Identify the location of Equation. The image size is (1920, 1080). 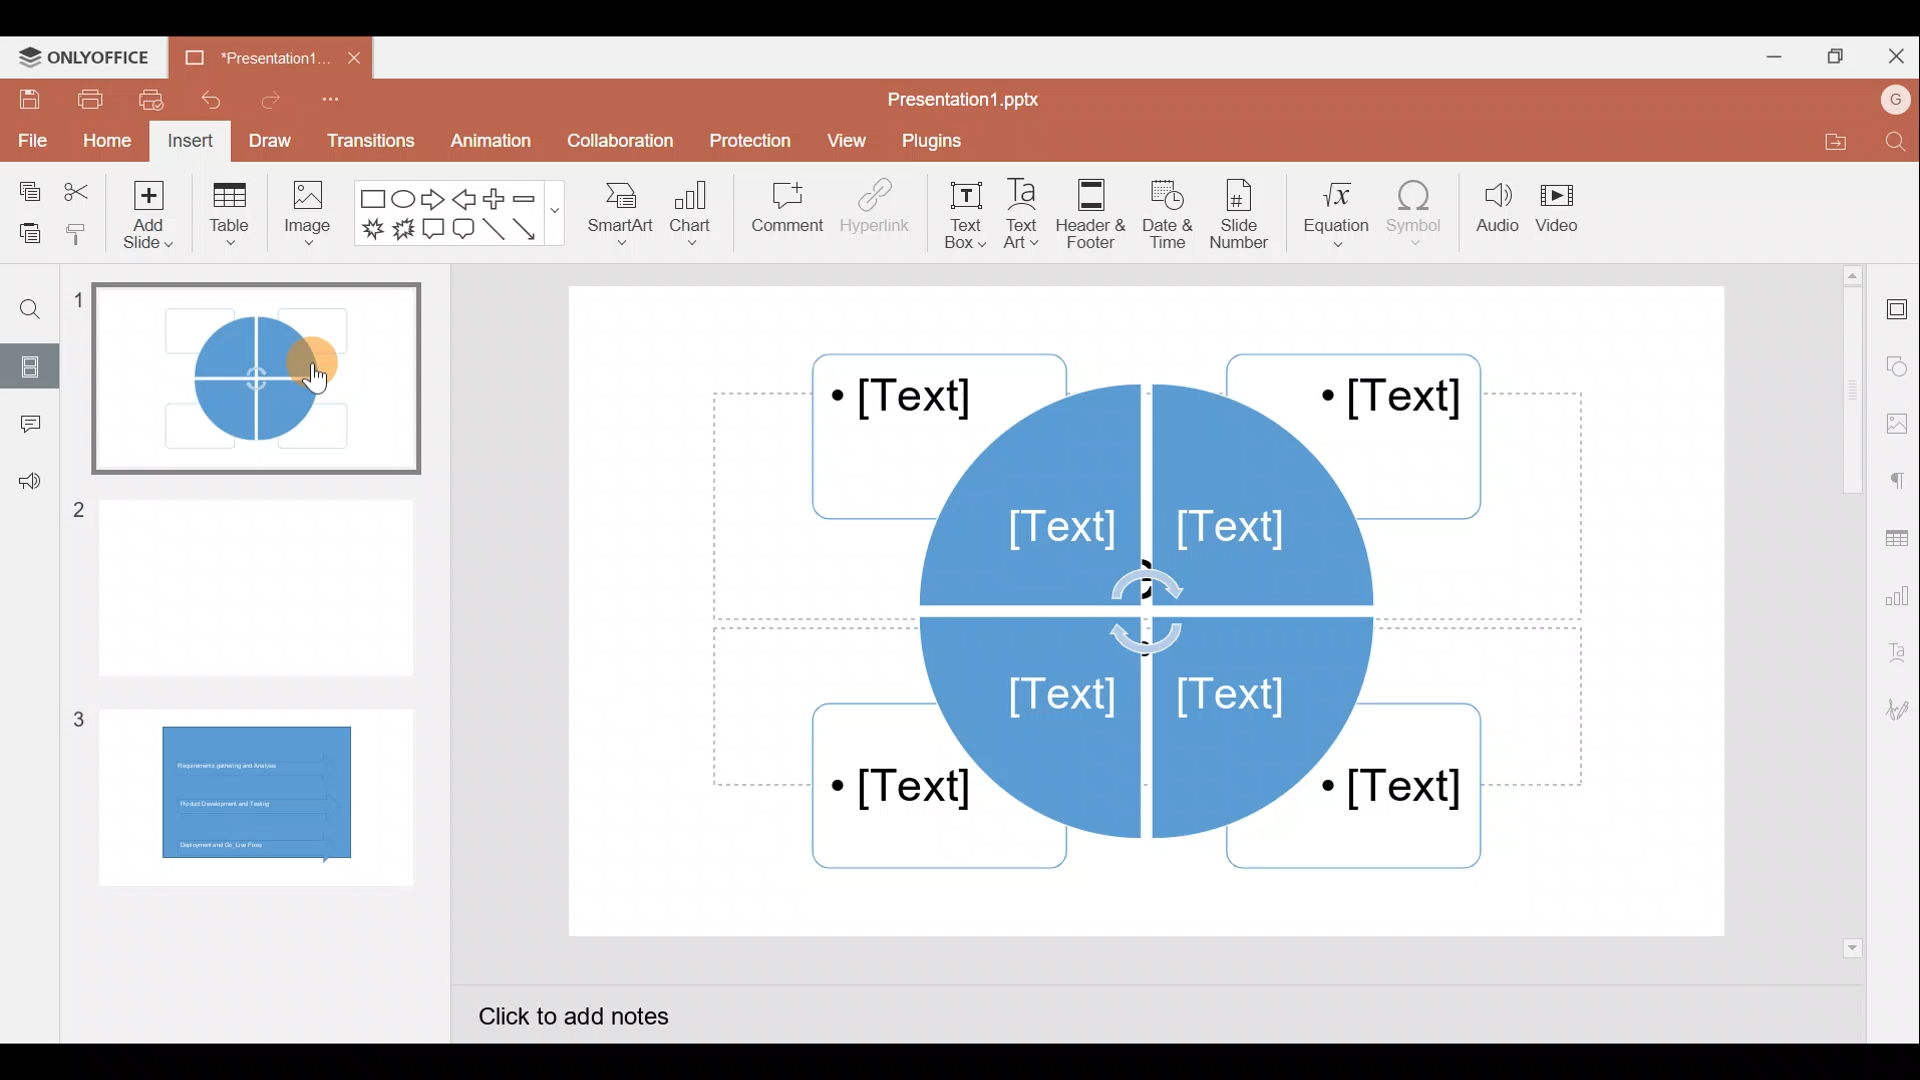
(1330, 215).